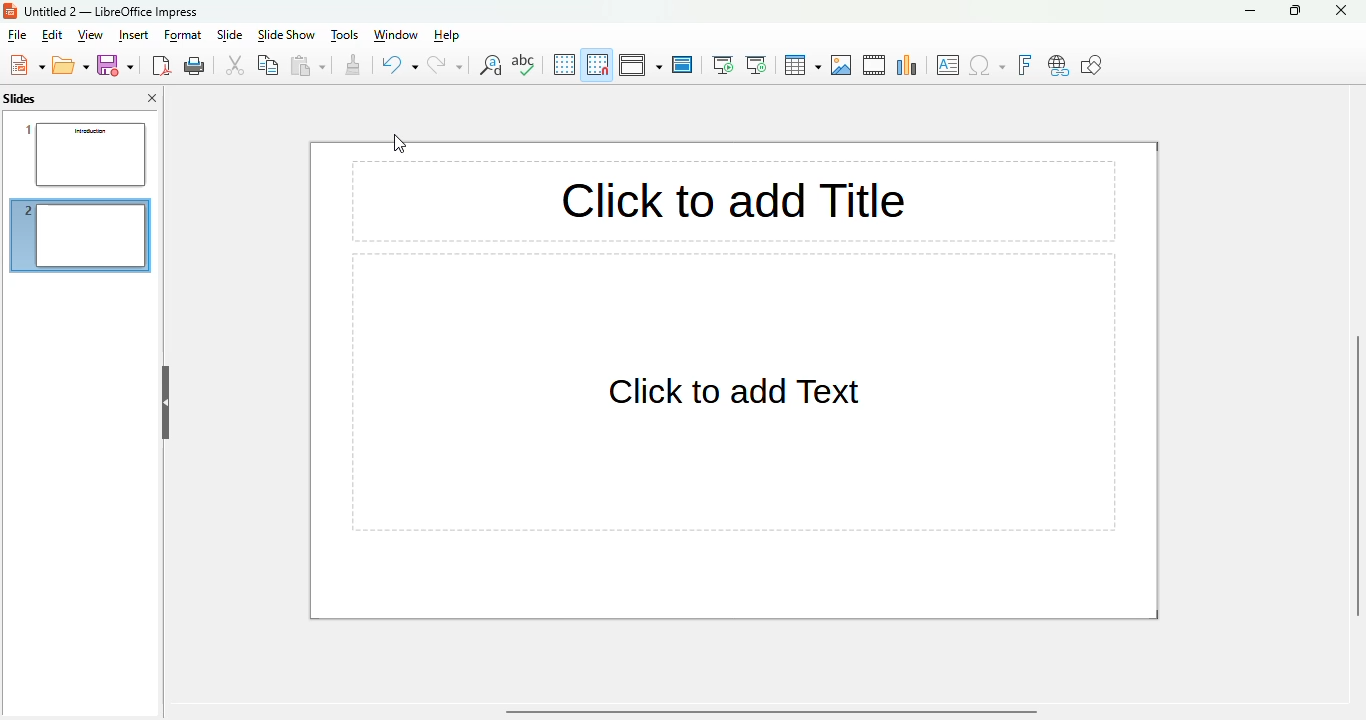 This screenshot has height=720, width=1366. I want to click on cut, so click(235, 65).